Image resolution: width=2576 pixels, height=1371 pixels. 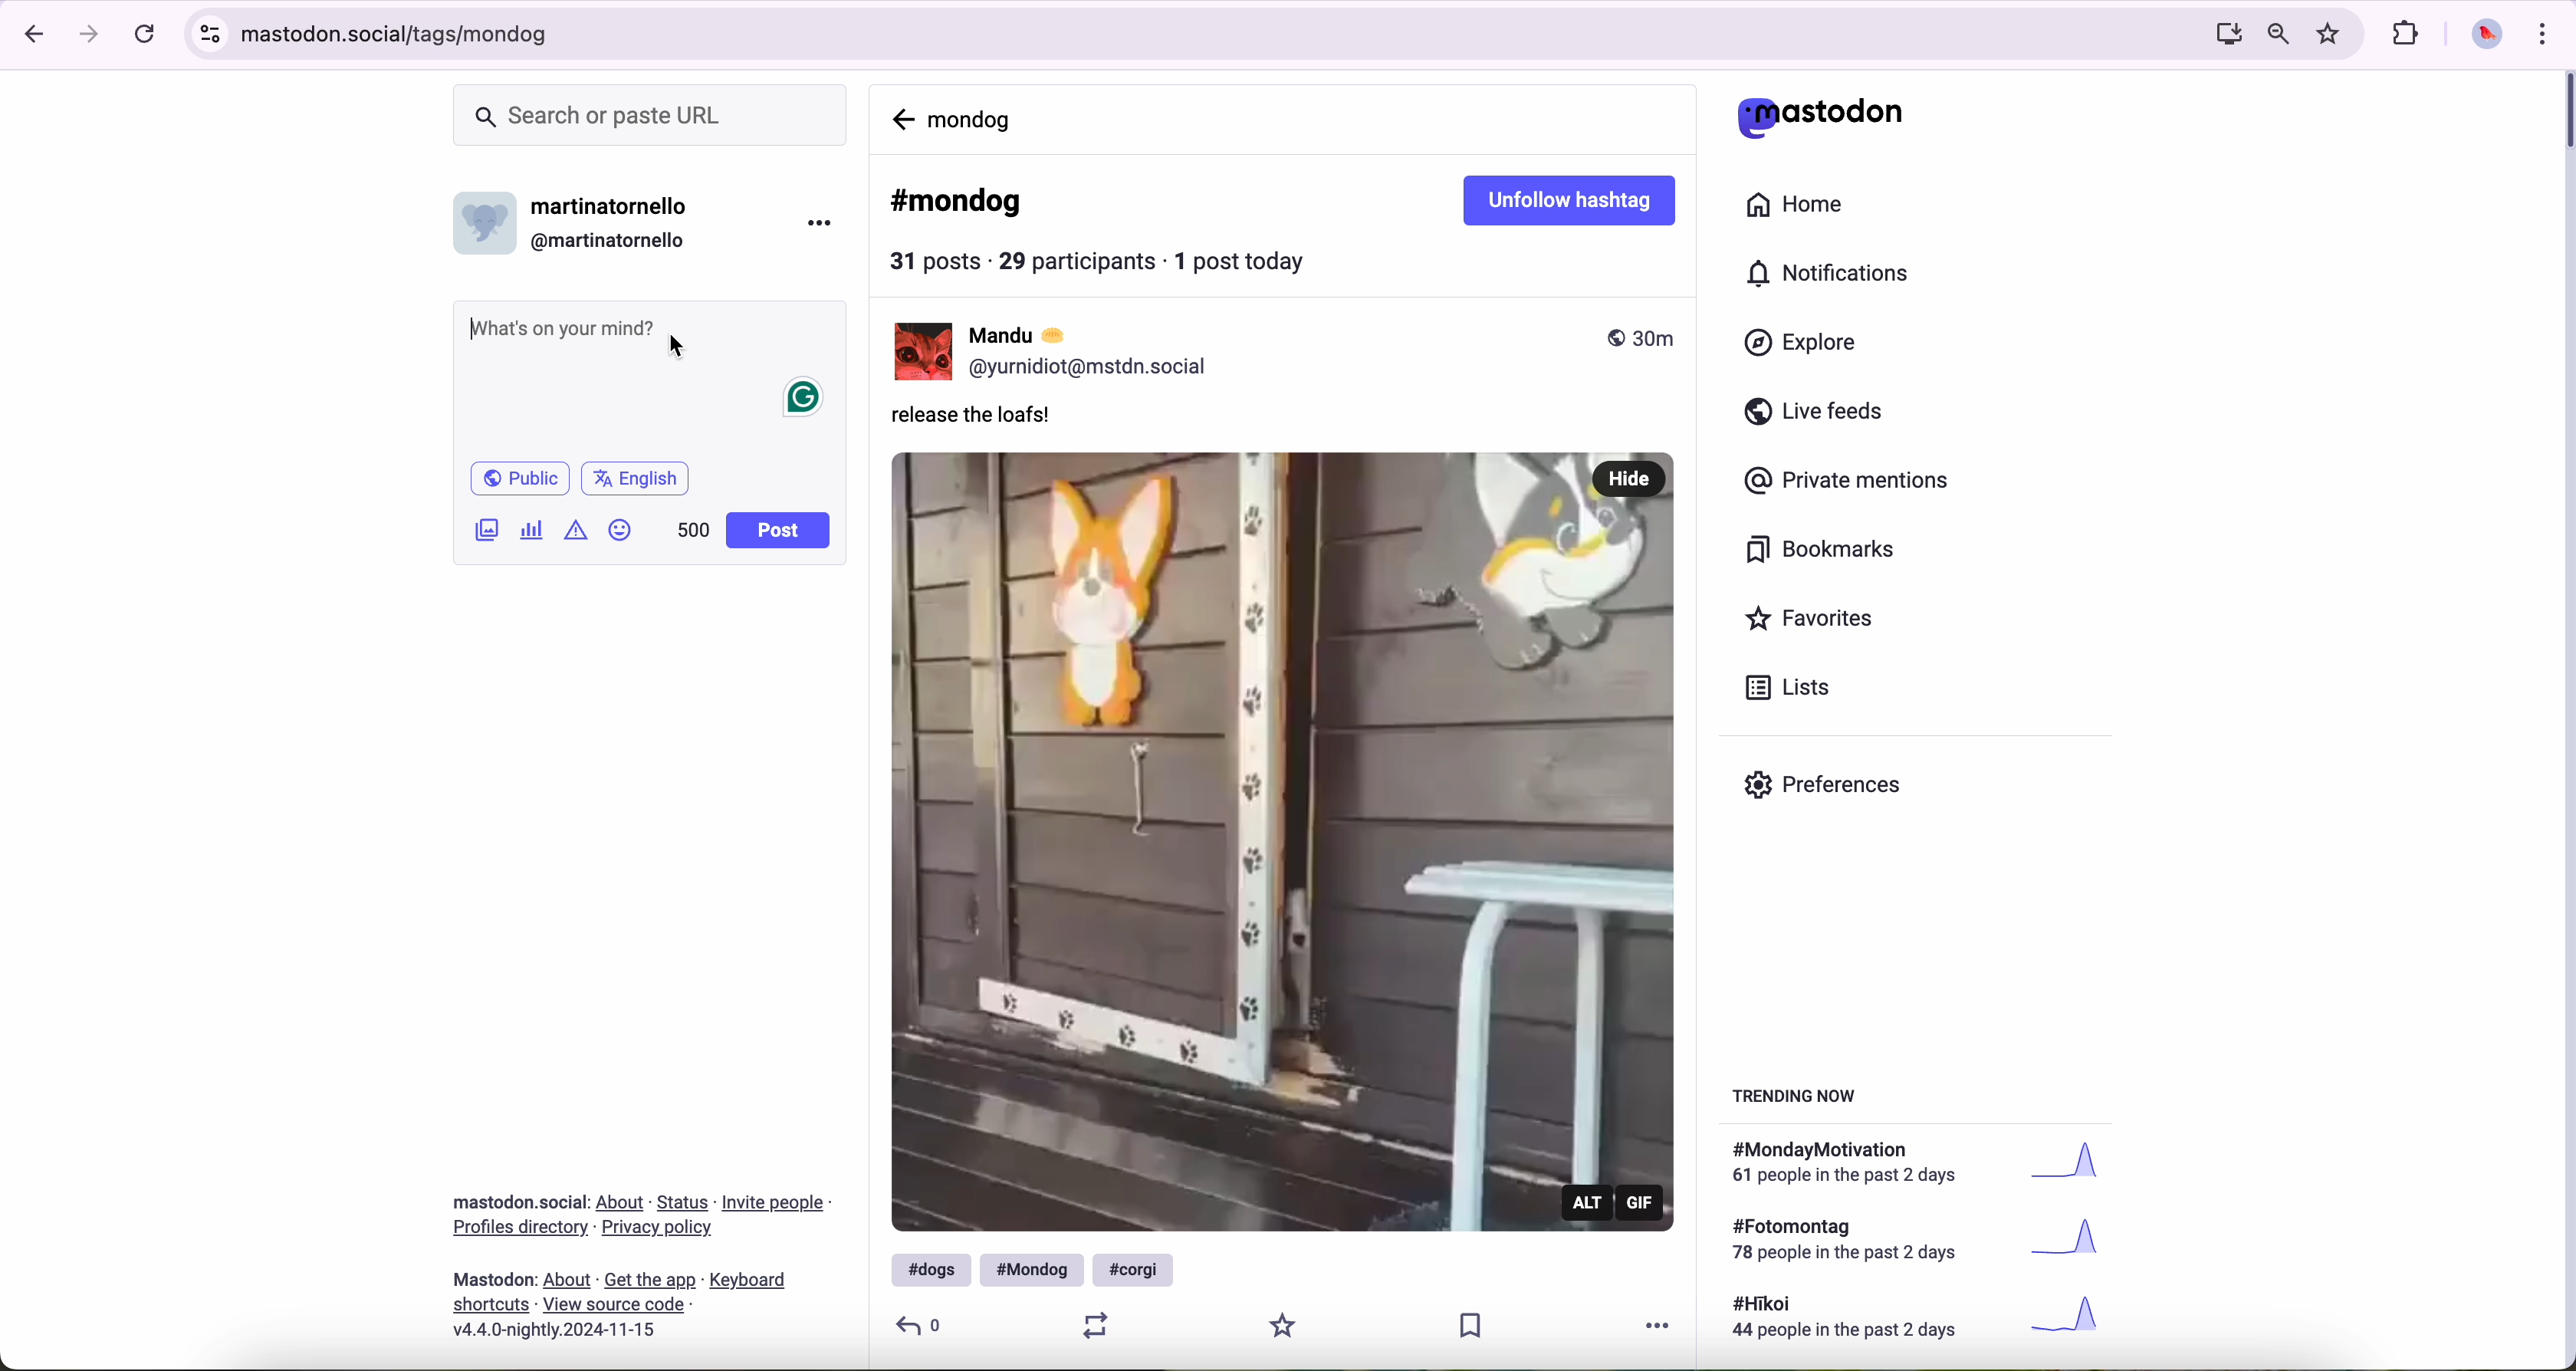 I want to click on navigate back, so click(x=901, y=116).